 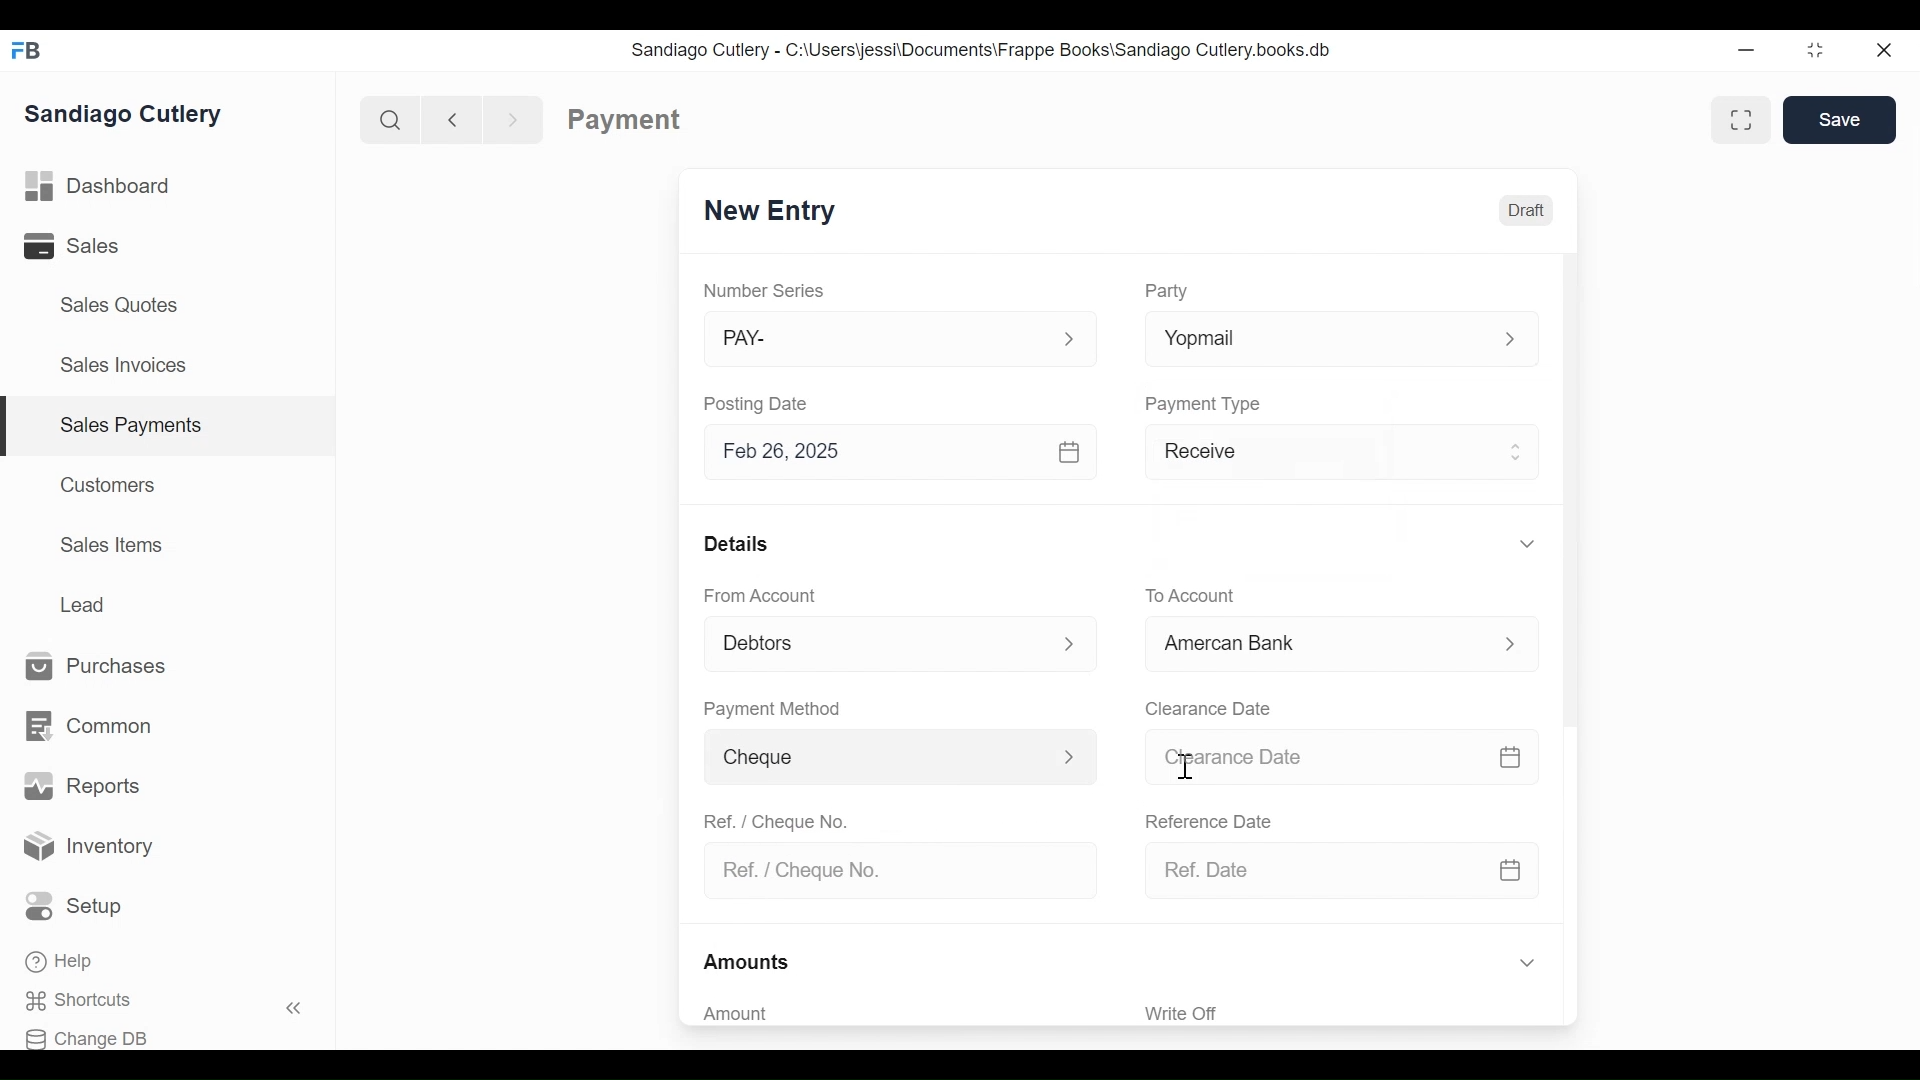 What do you see at coordinates (98, 187) in the screenshot?
I see `Dashboard` at bounding box center [98, 187].